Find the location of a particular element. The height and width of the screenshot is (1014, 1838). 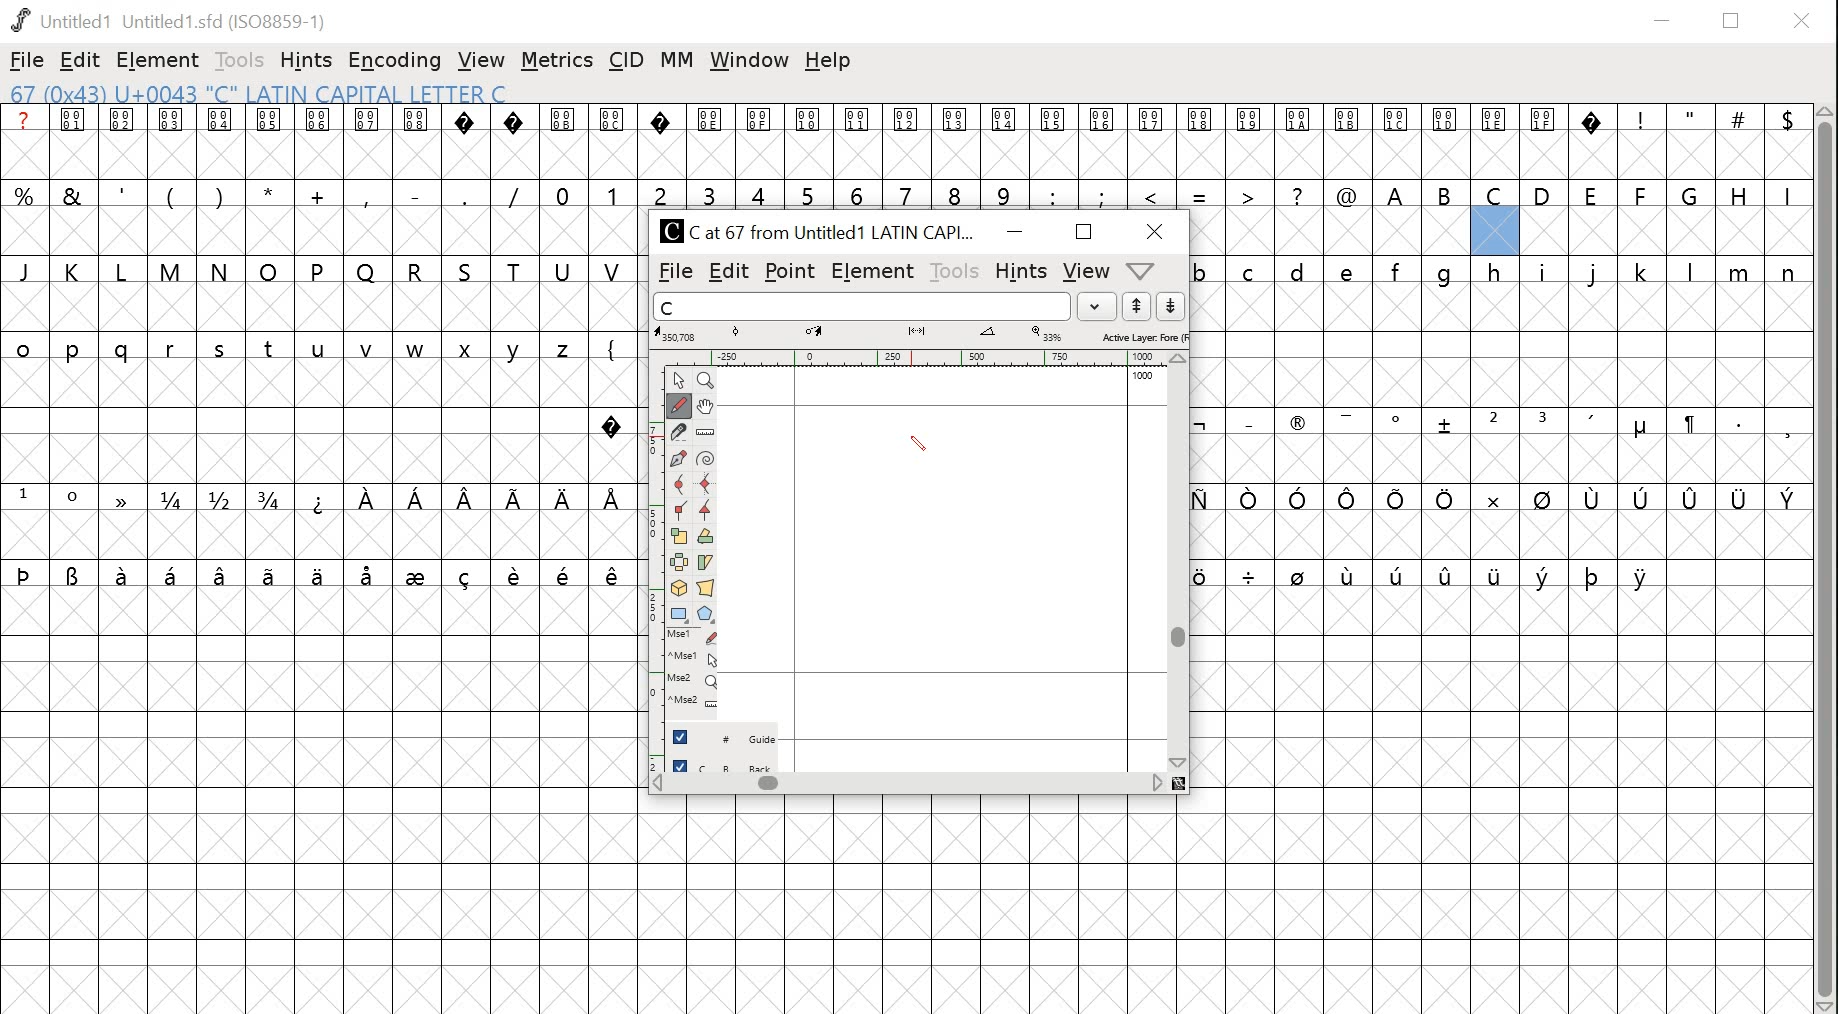

glyphs is located at coordinates (319, 353).